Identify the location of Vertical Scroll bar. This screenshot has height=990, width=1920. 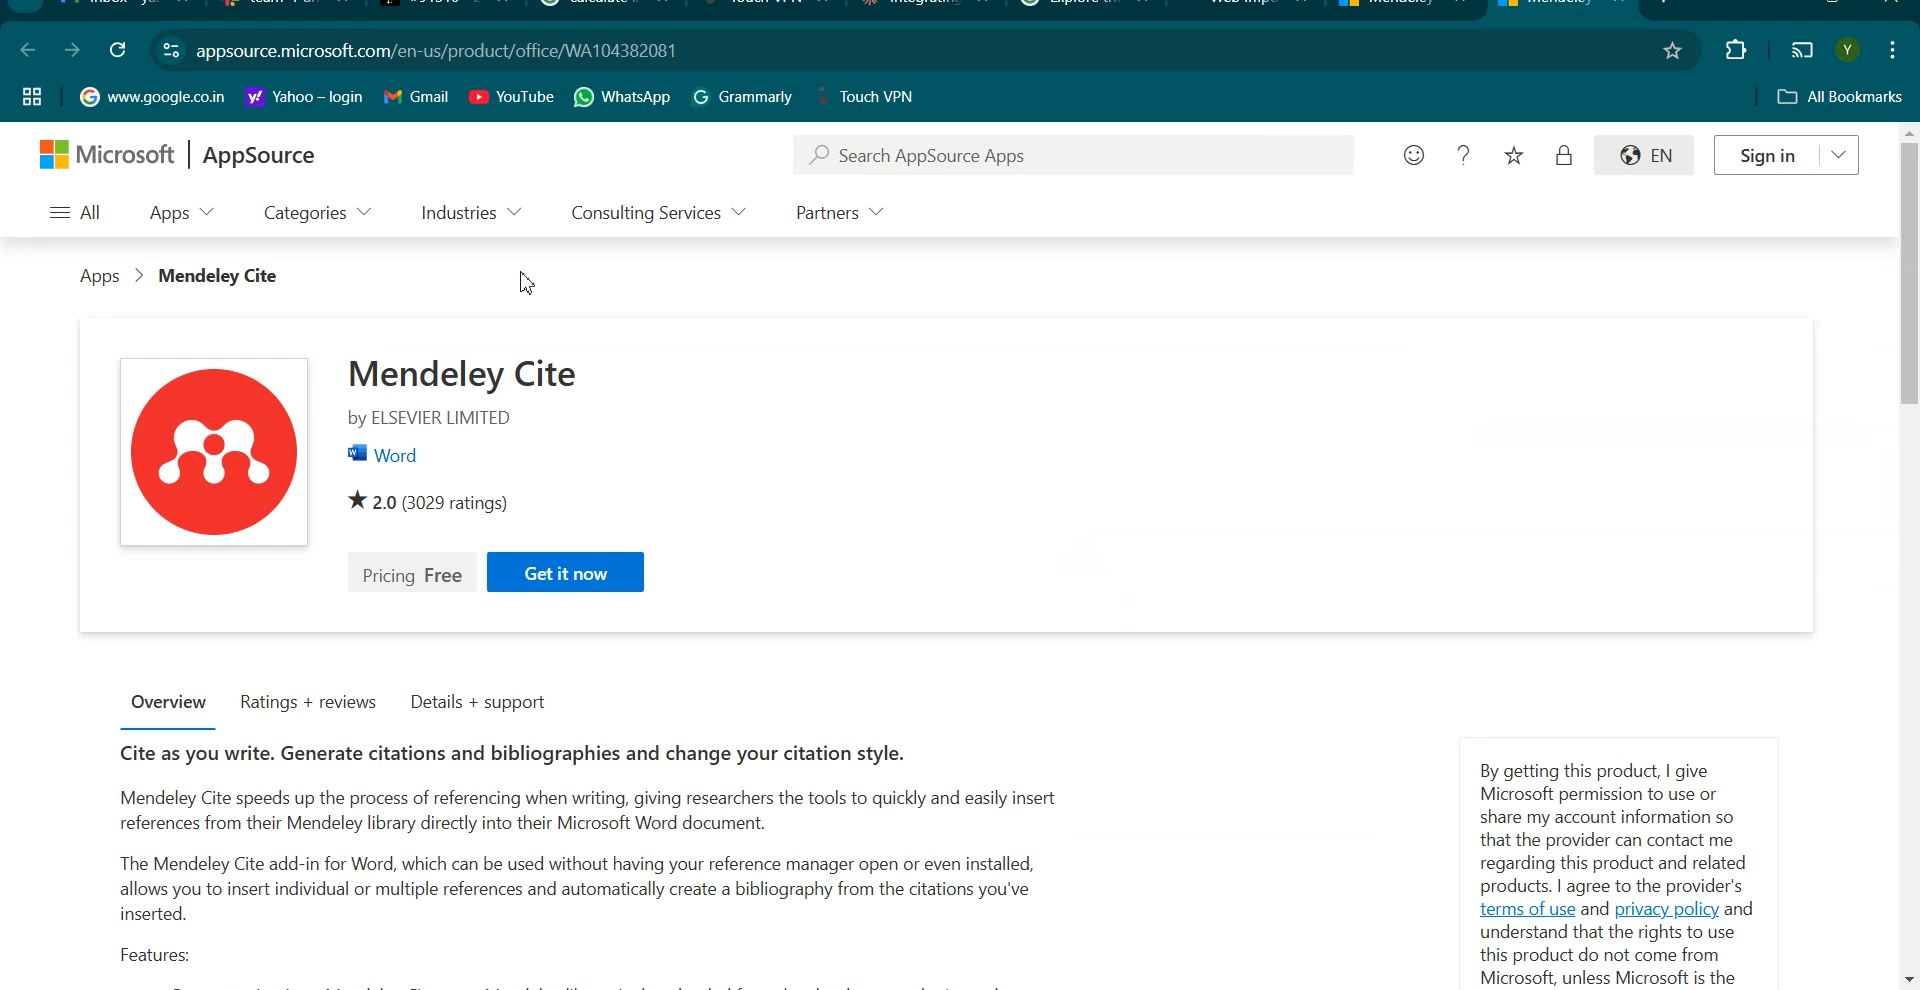
(1908, 274).